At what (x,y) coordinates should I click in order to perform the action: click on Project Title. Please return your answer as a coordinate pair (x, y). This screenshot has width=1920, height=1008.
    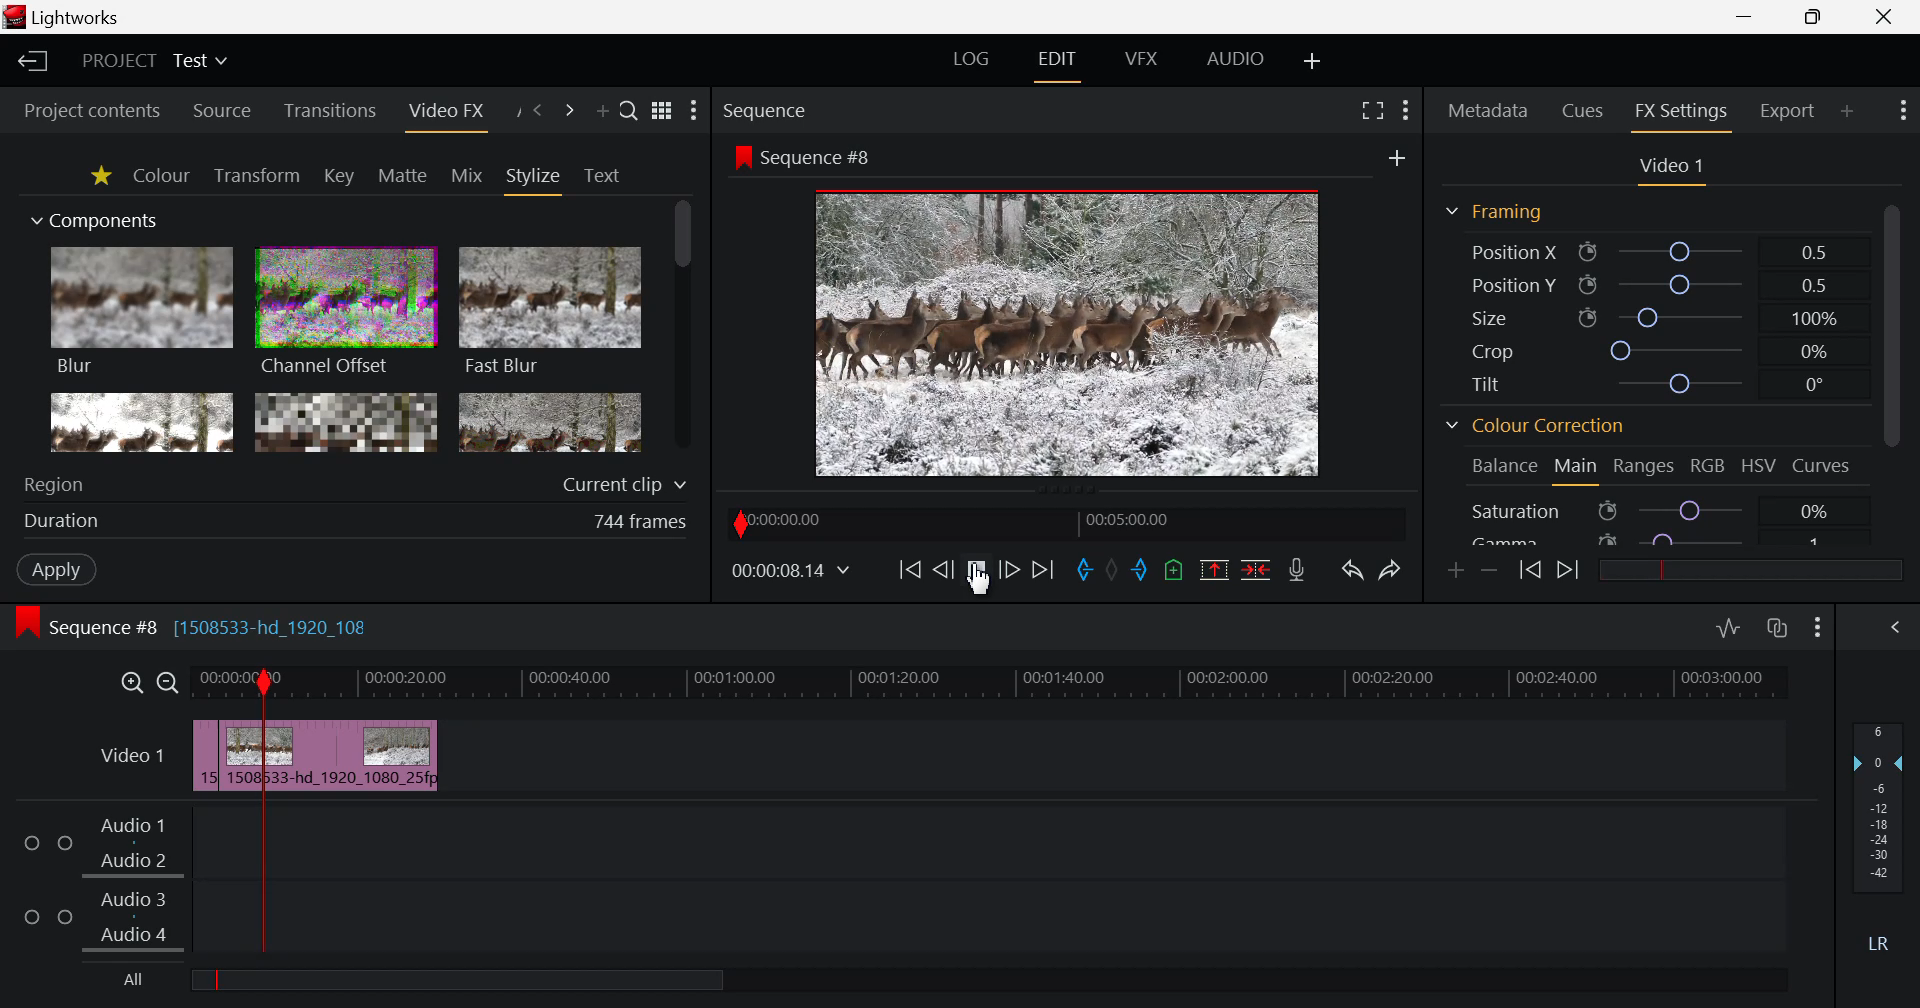
    Looking at the image, I should click on (158, 60).